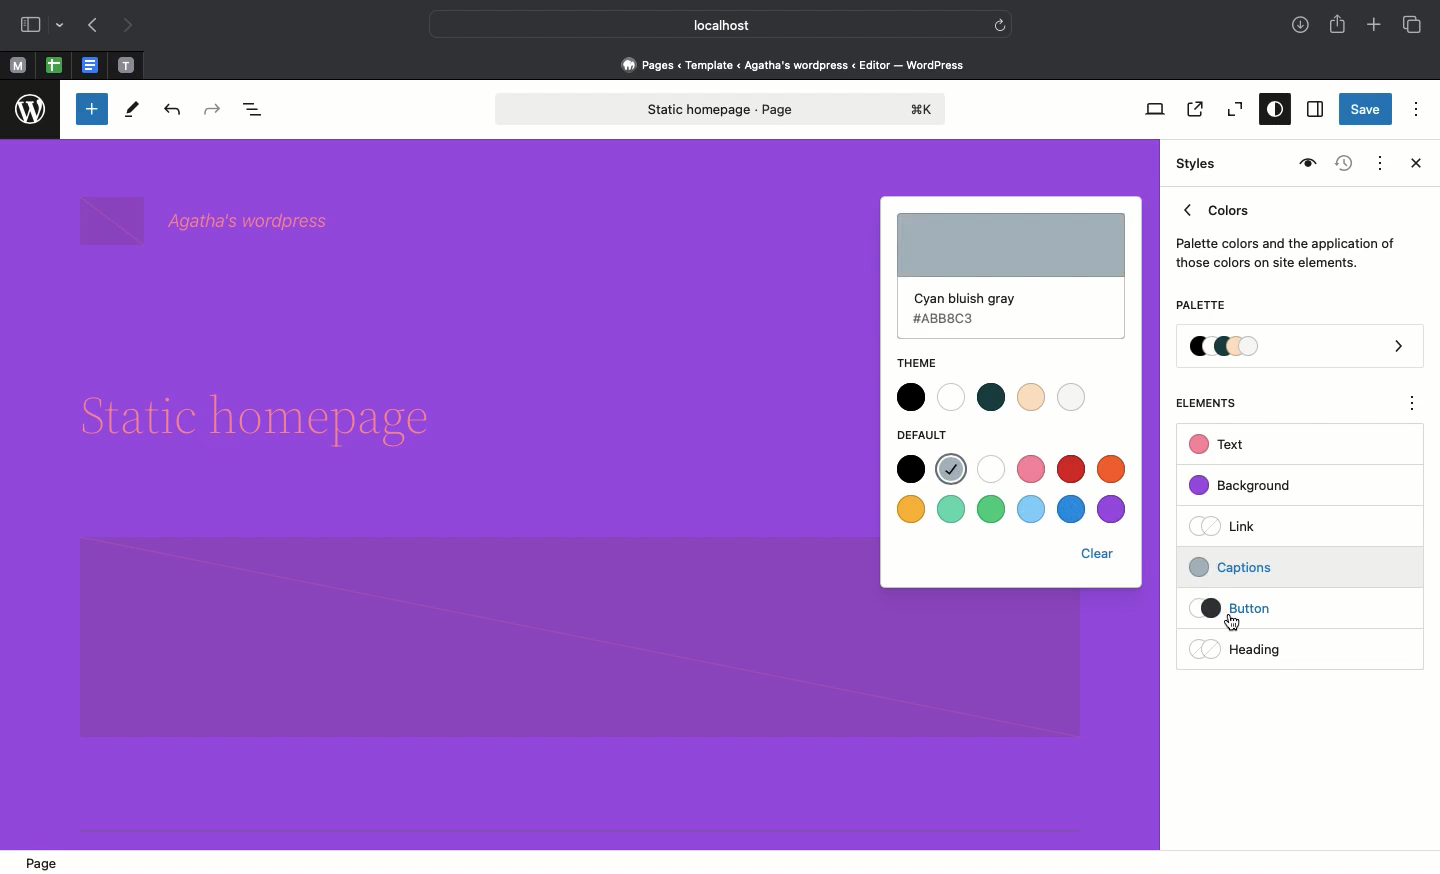 The image size is (1440, 874). Describe the element at coordinates (1414, 25) in the screenshot. I see `Tabs` at that location.